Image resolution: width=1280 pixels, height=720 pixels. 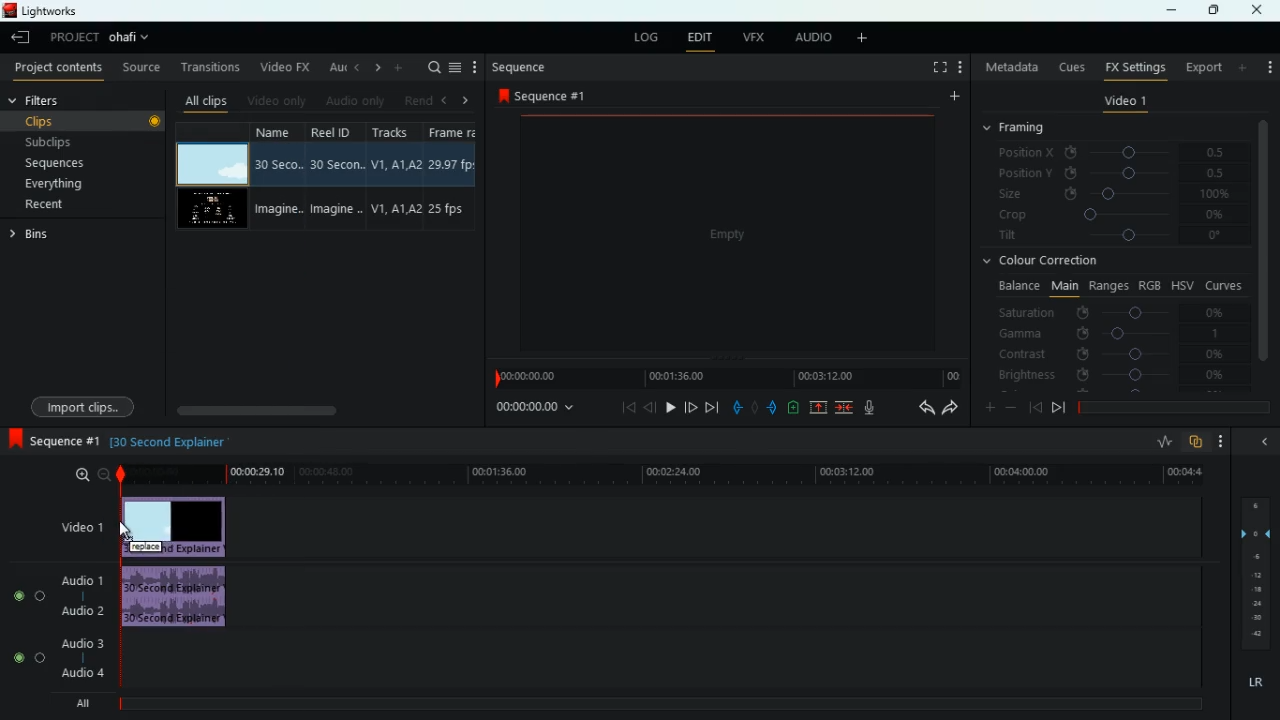 What do you see at coordinates (84, 580) in the screenshot?
I see `audio 1` at bounding box center [84, 580].